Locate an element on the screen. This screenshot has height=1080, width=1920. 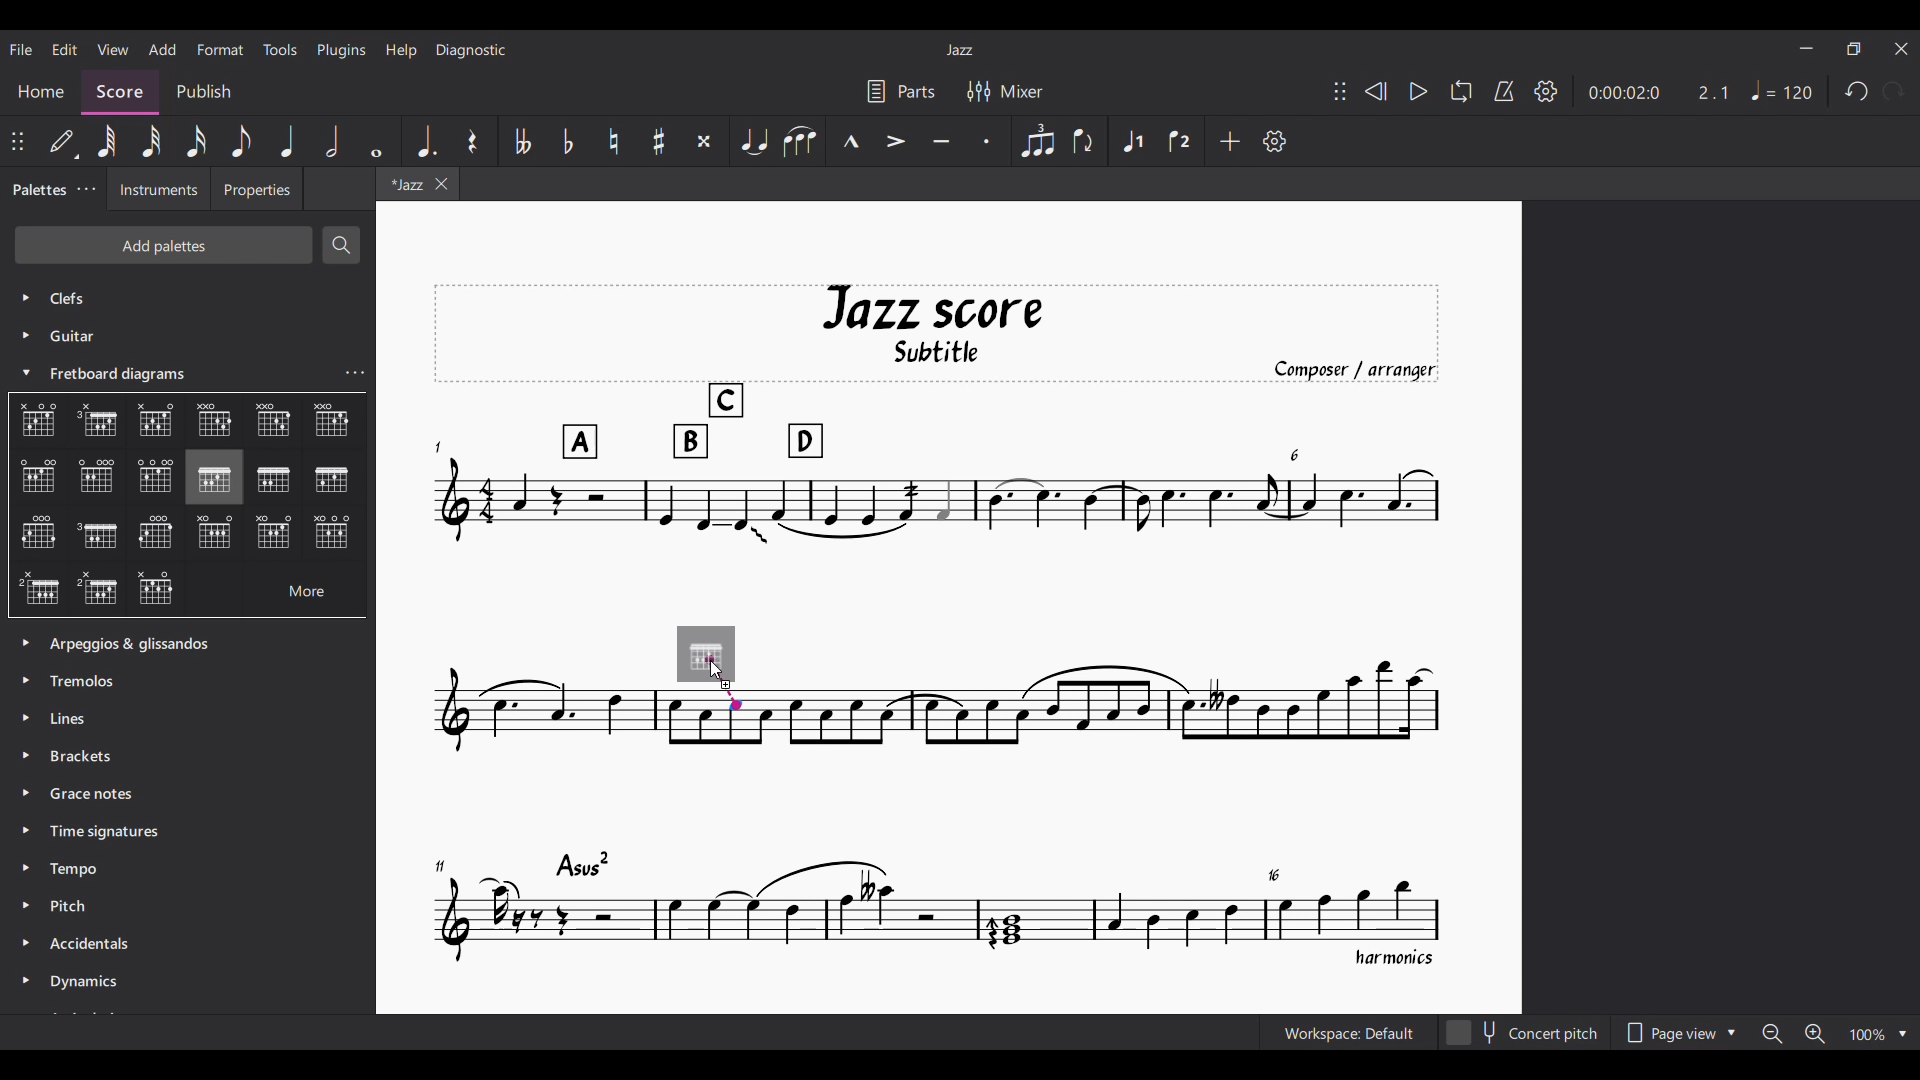
Current selection highlighted is located at coordinates (214, 477).